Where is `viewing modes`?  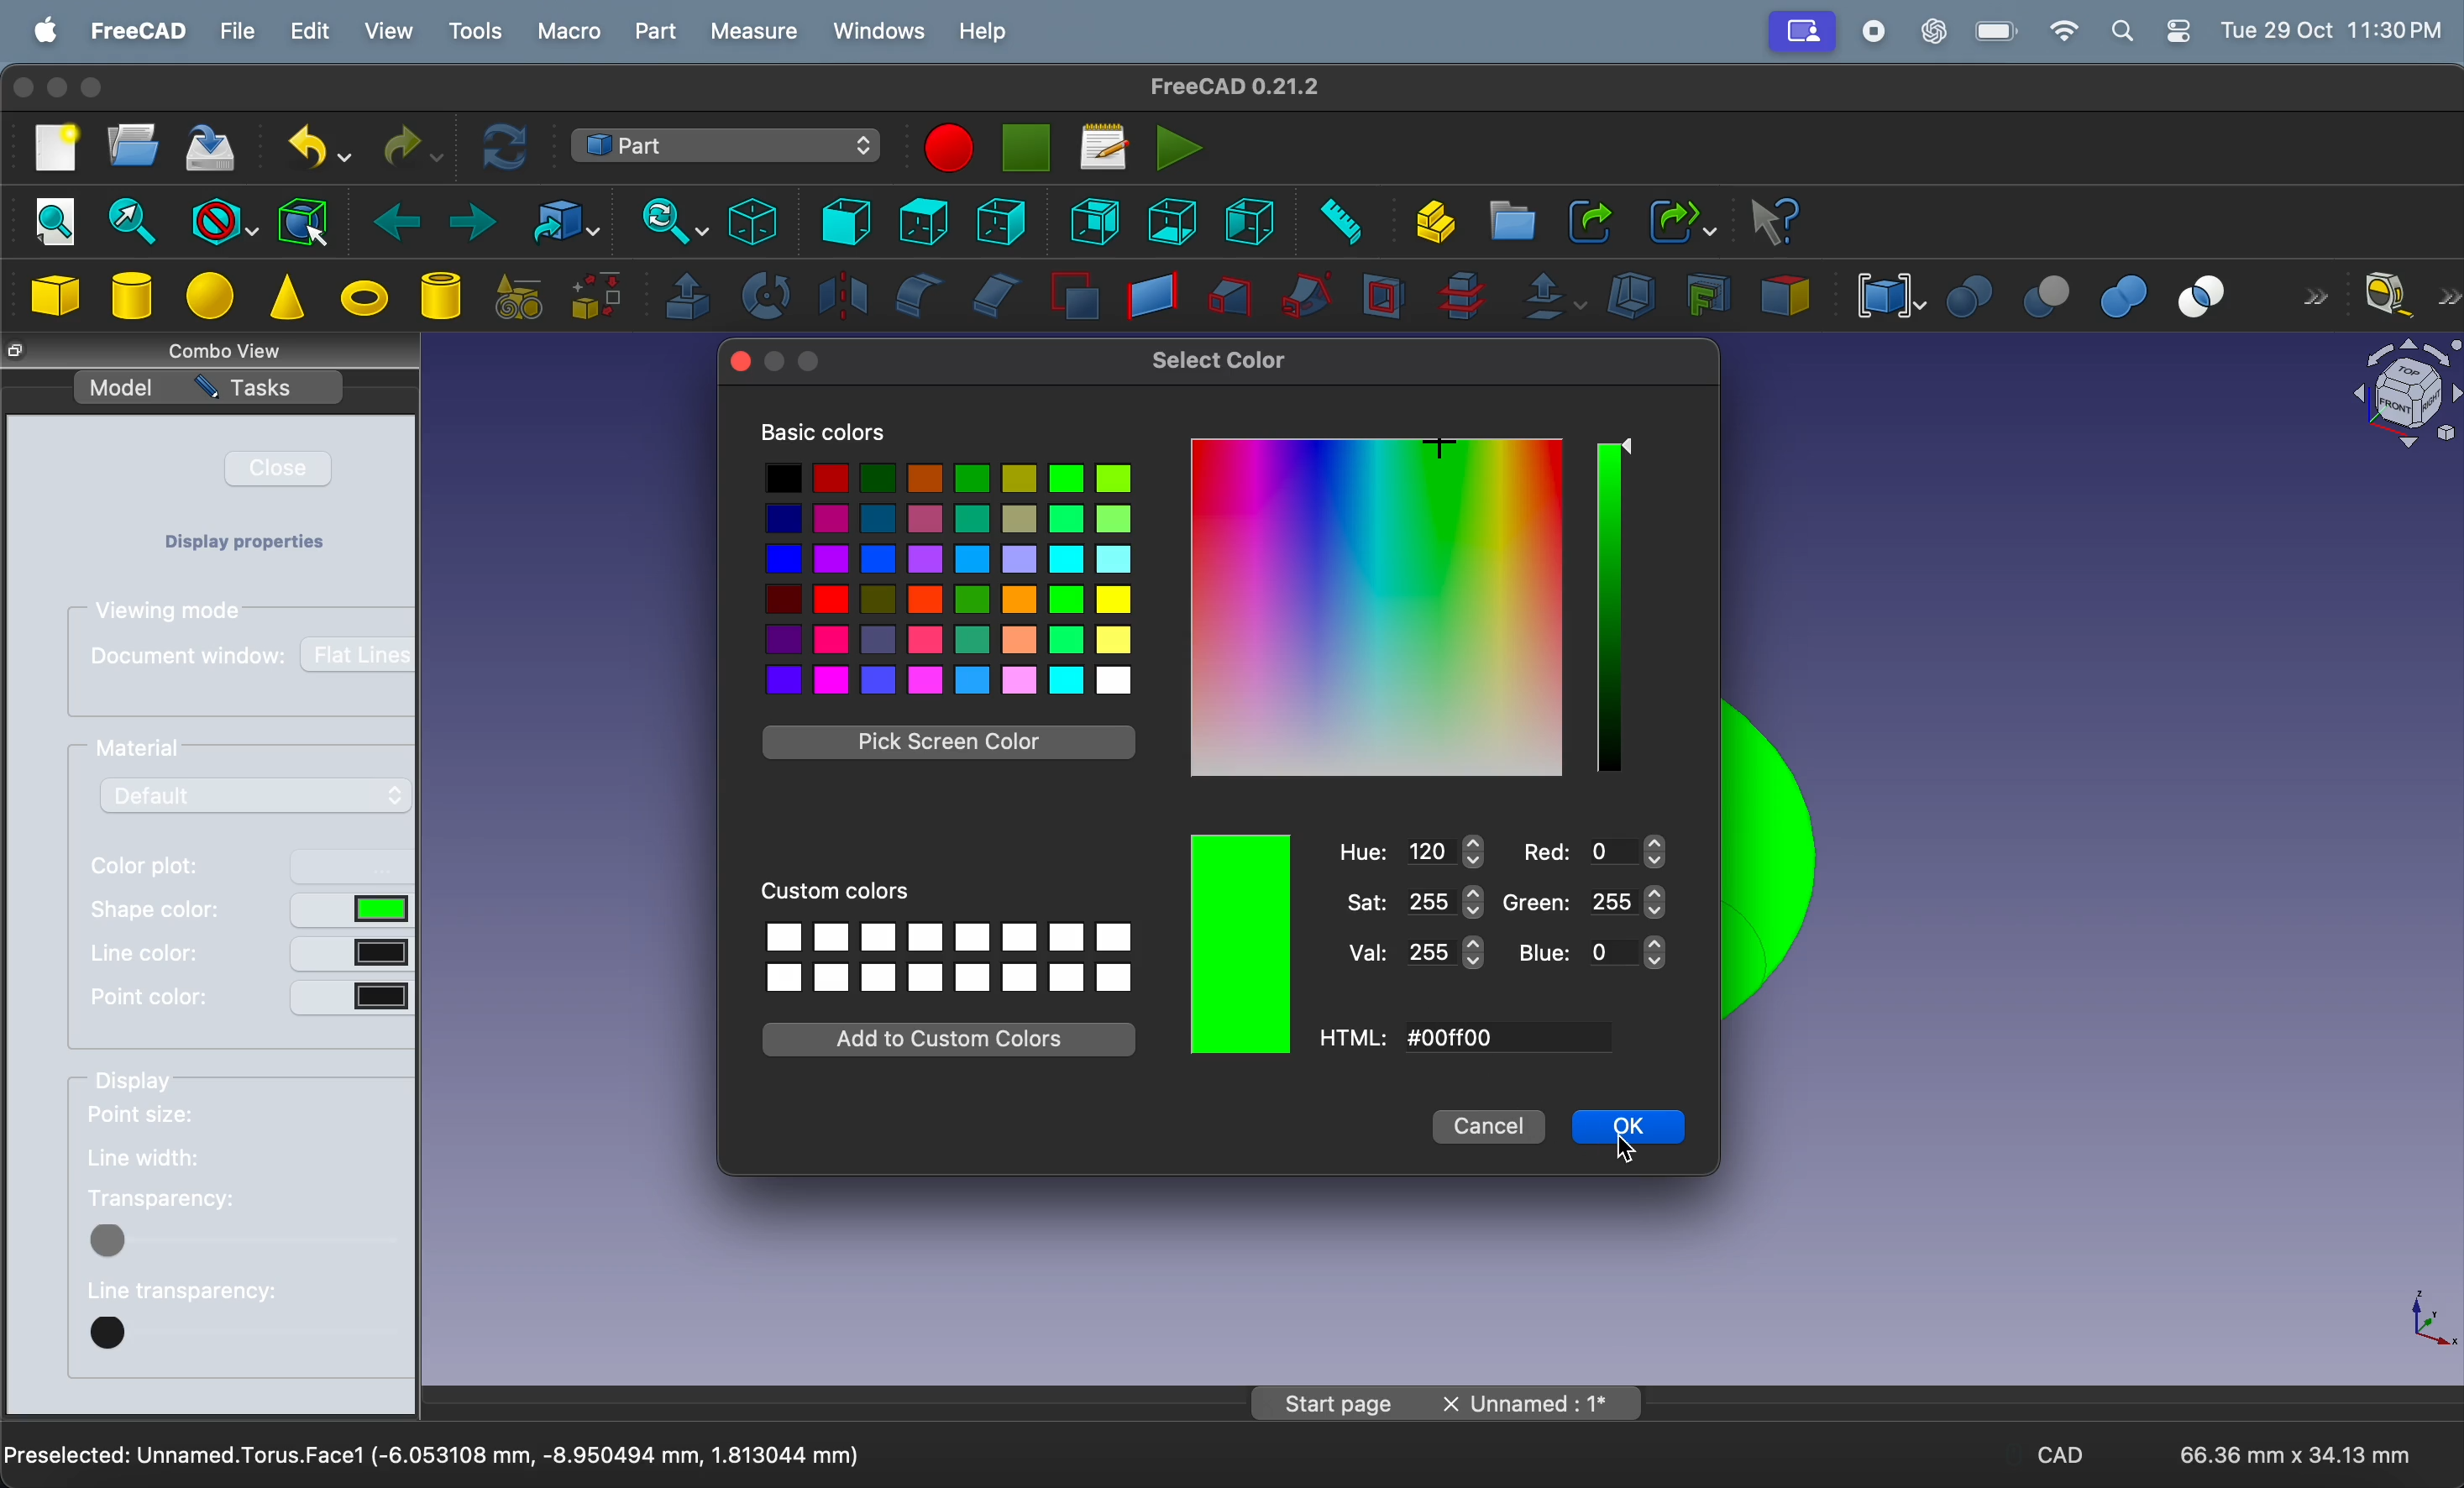 viewing modes is located at coordinates (168, 613).